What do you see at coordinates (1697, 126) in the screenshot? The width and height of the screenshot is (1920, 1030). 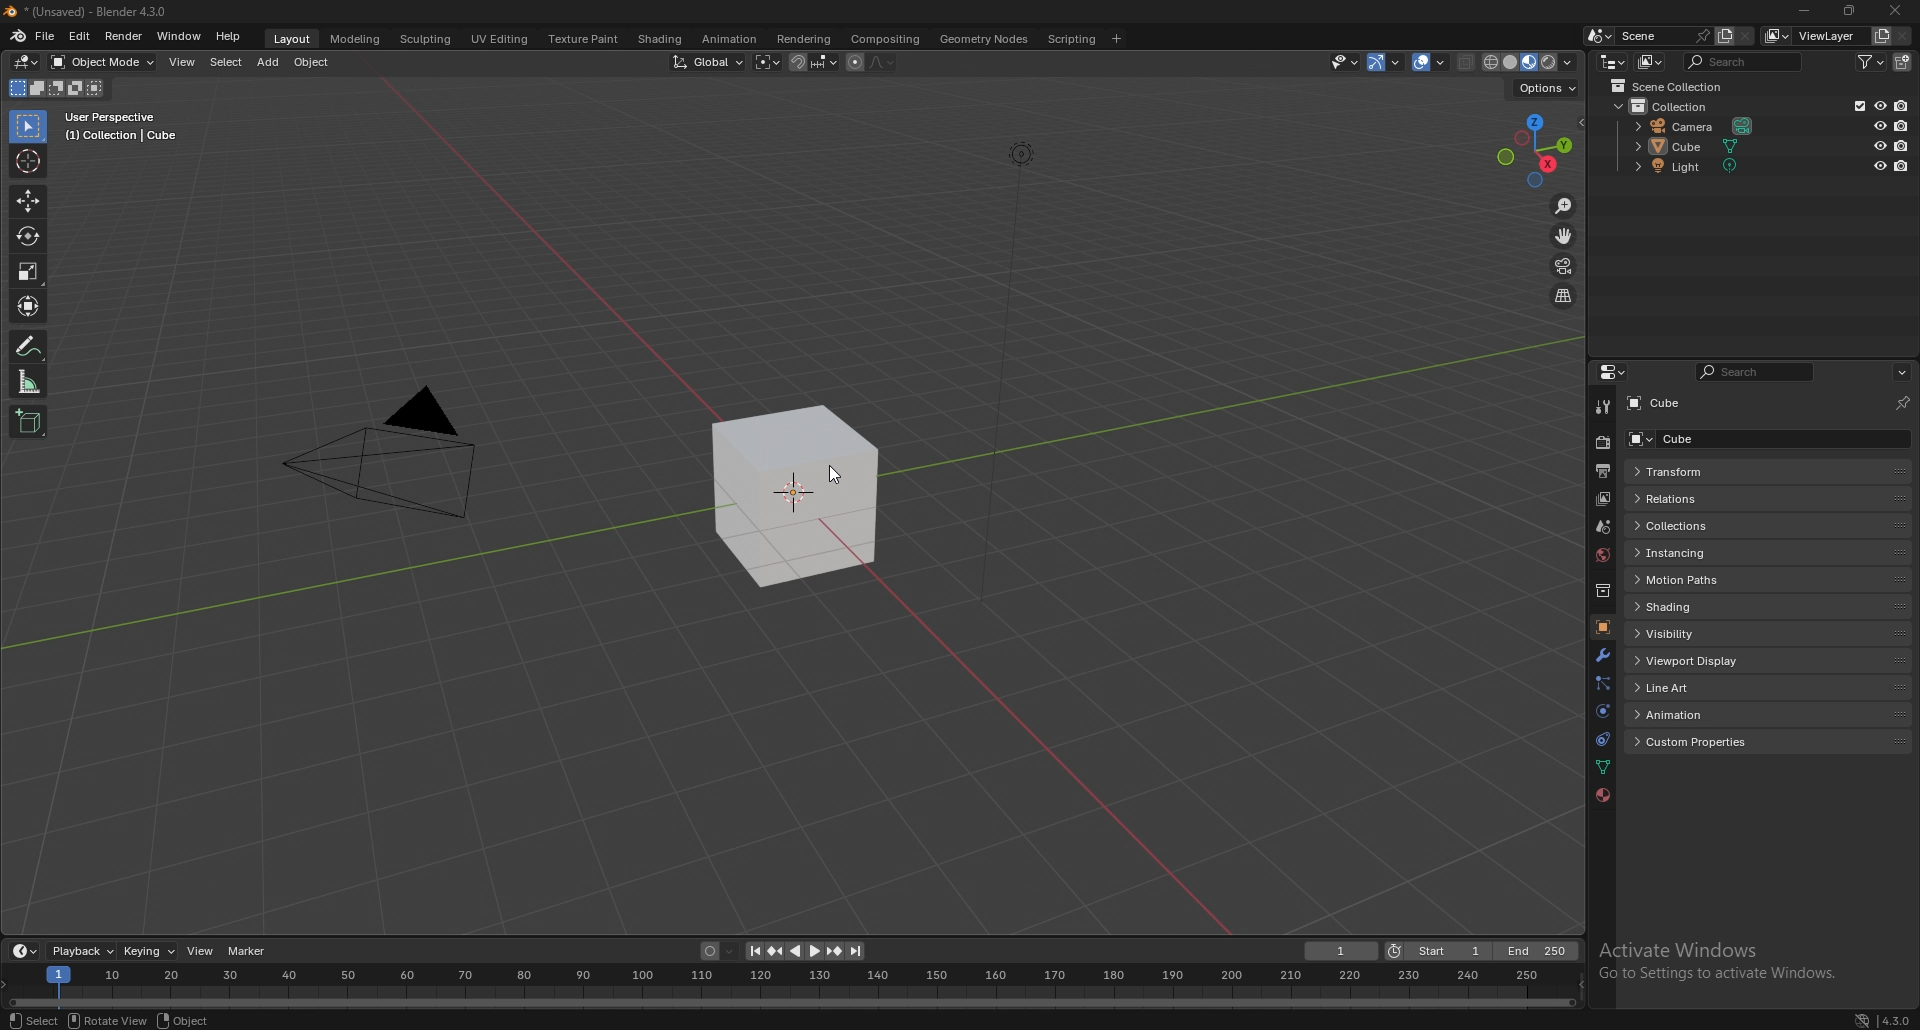 I see `camera` at bounding box center [1697, 126].